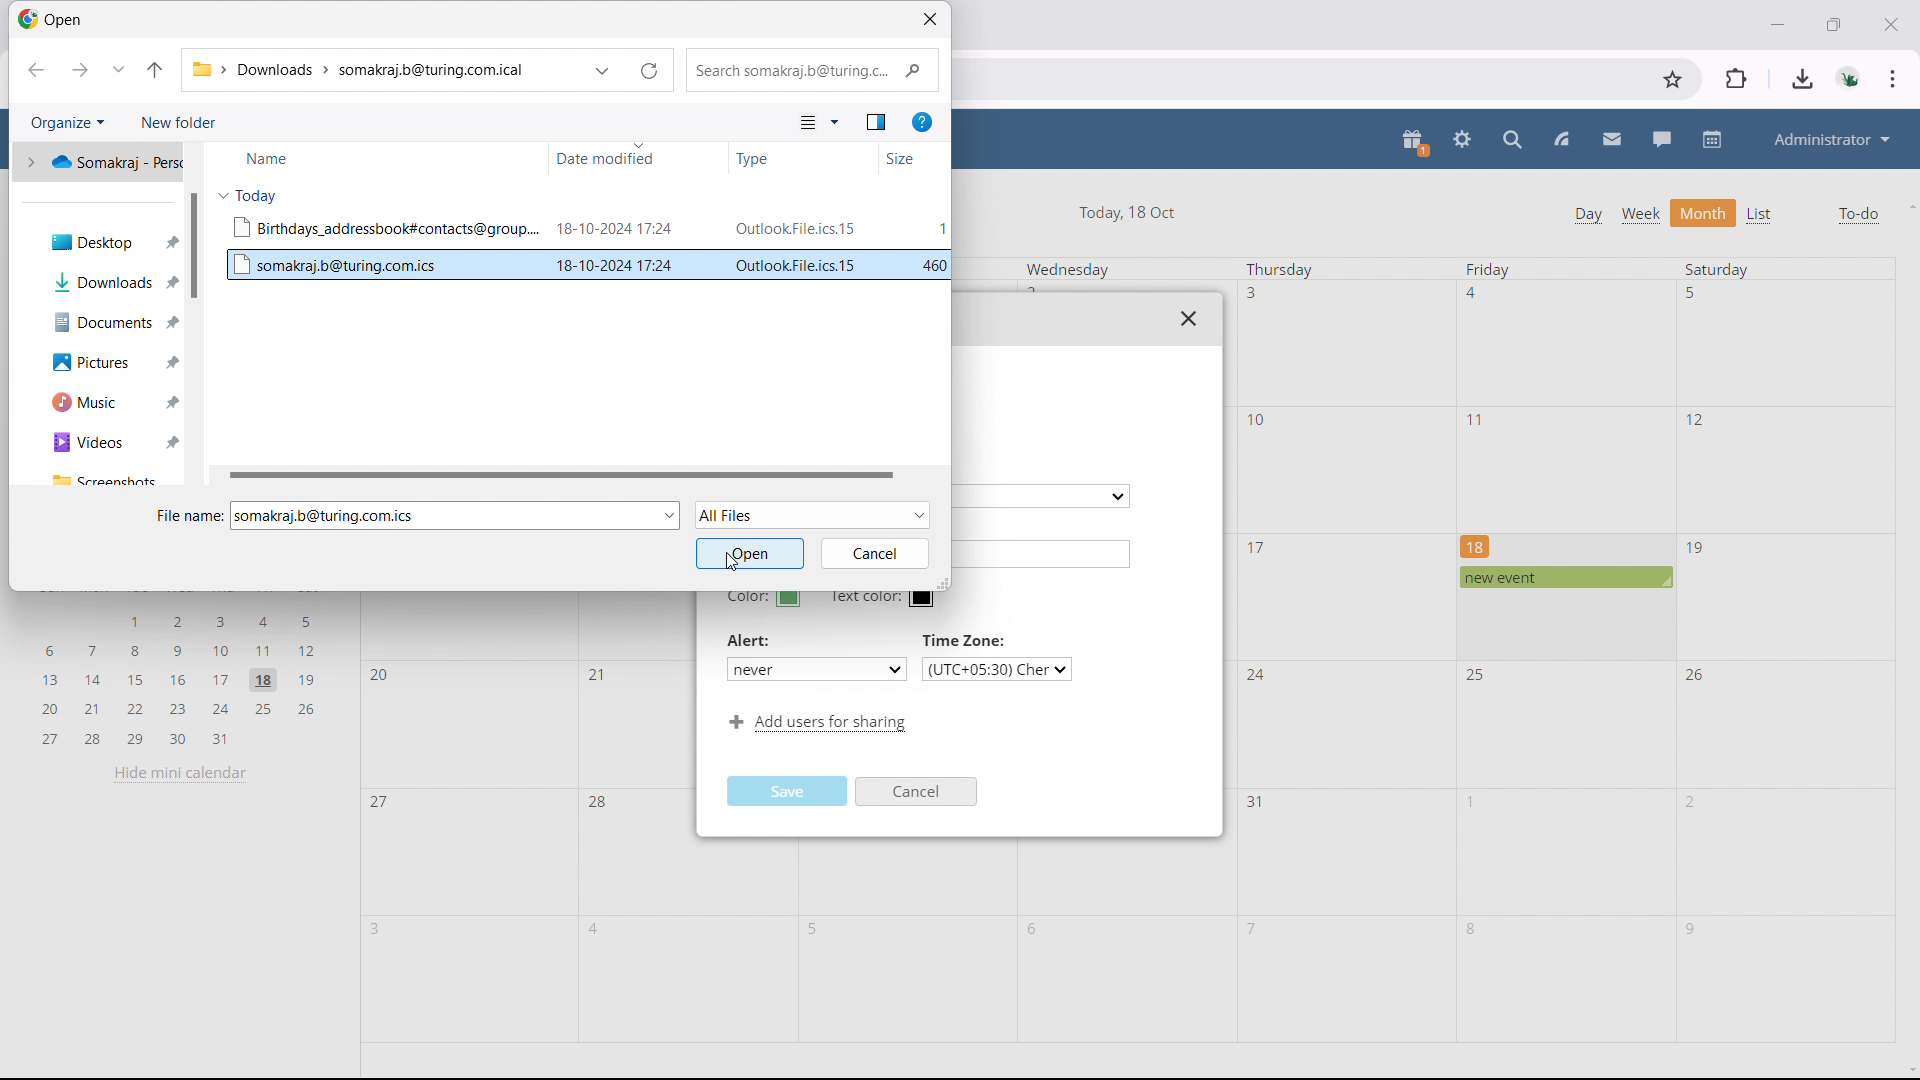 Image resolution: width=1920 pixels, height=1080 pixels. I want to click on > Downloads > somakraj.b@turing.comiical, so click(364, 71).